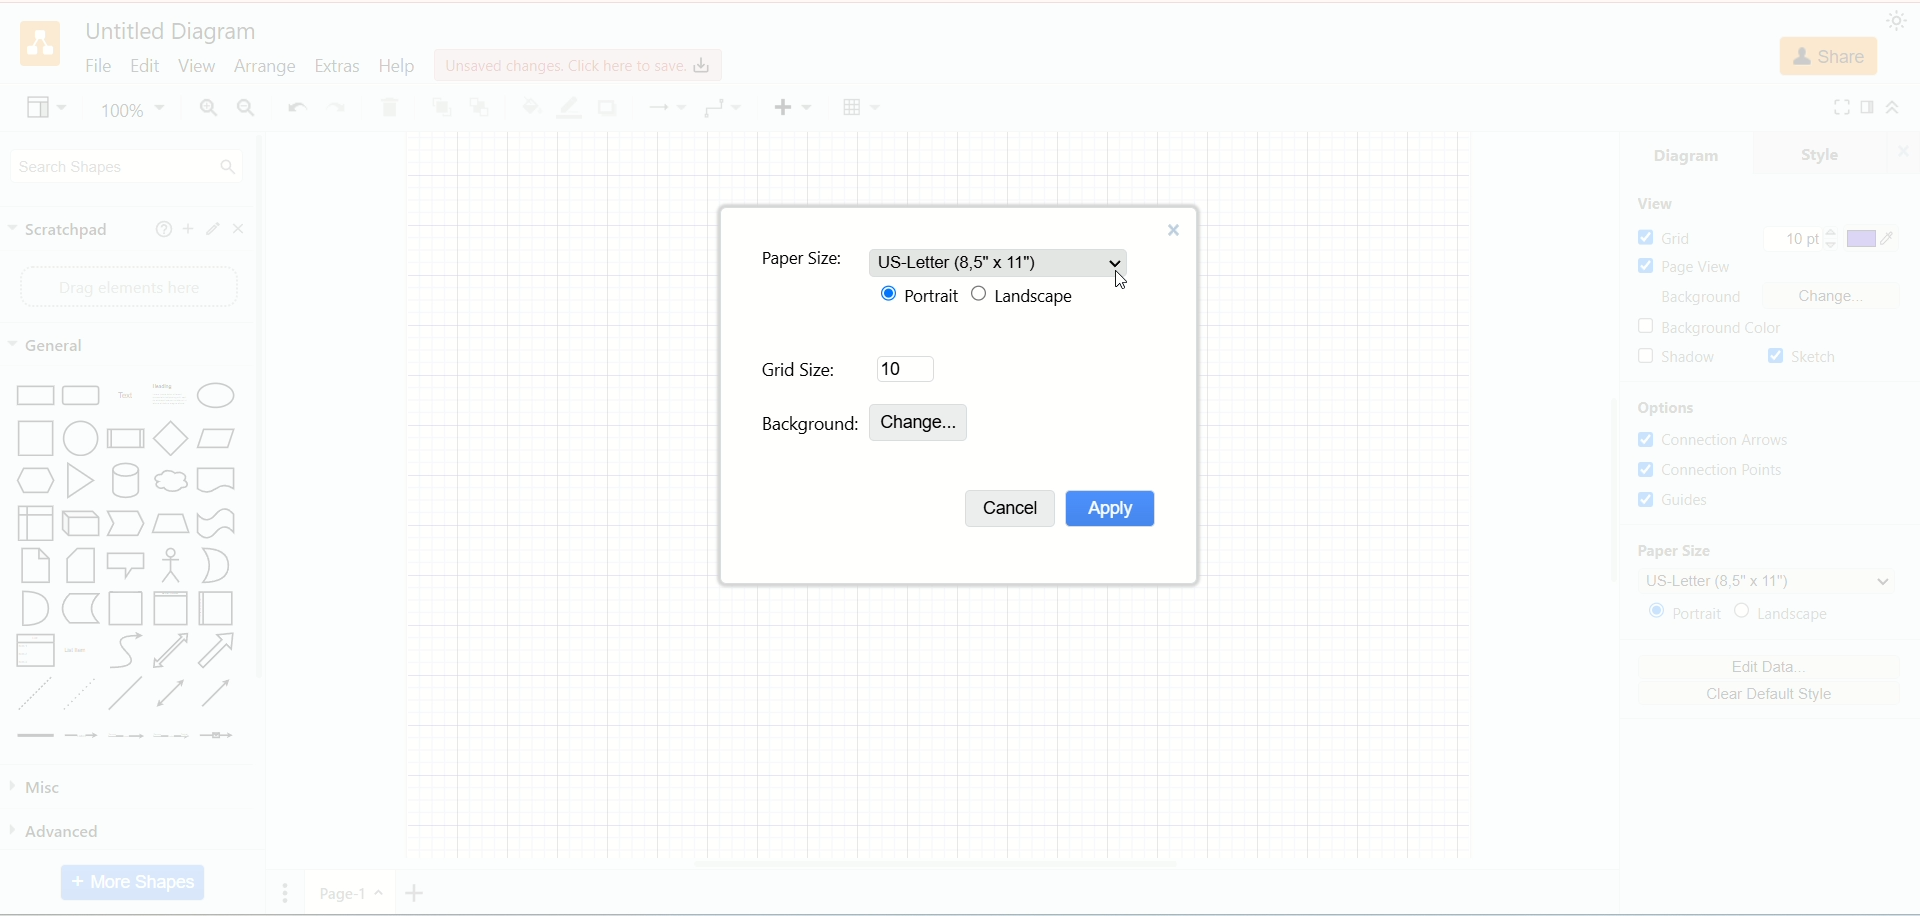 The height and width of the screenshot is (916, 1920). I want to click on Tape, so click(216, 524).